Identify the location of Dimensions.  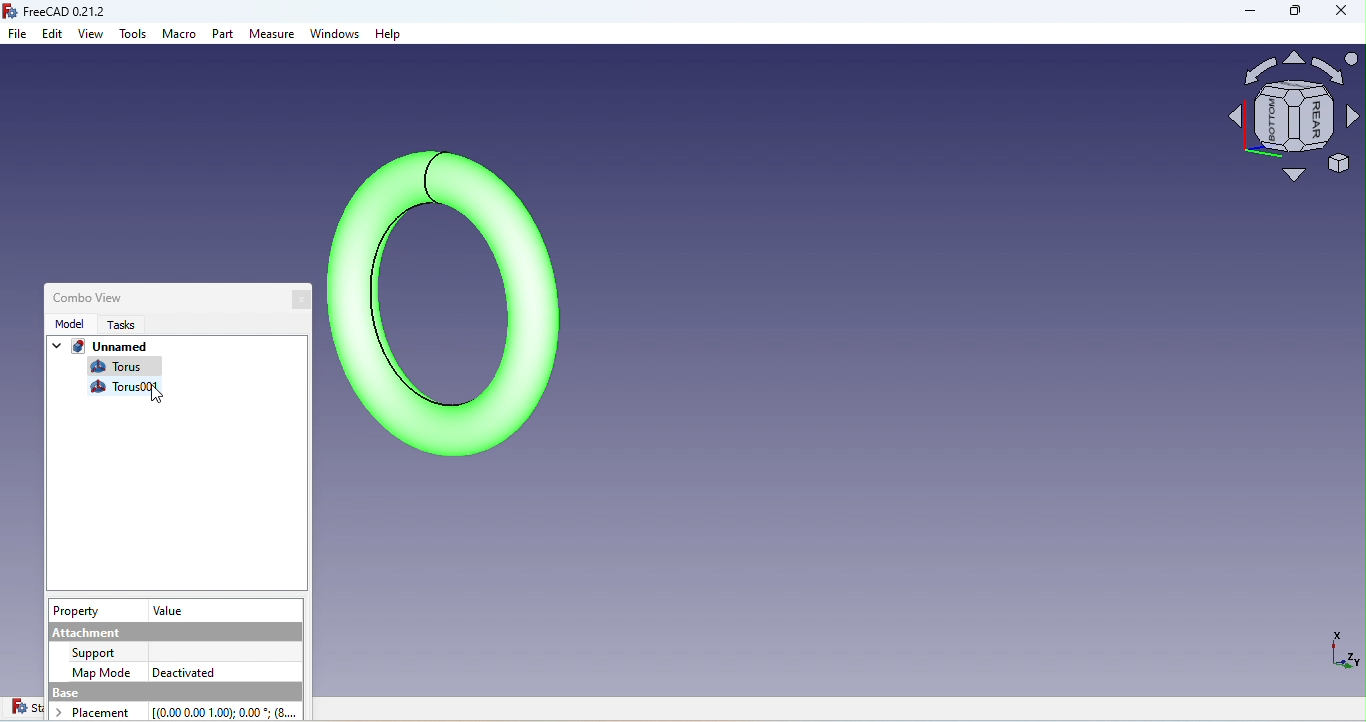
(1341, 656).